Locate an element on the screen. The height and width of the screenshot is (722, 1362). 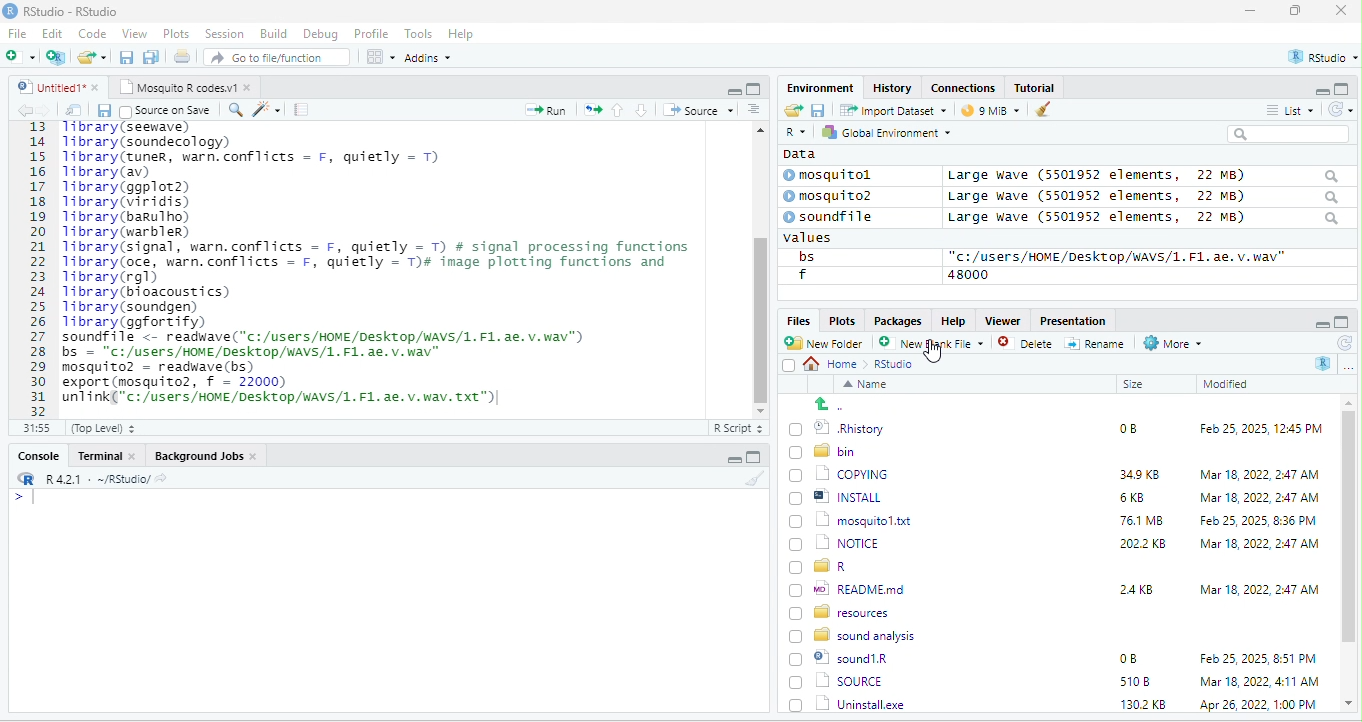
 Home is located at coordinates (836, 363).